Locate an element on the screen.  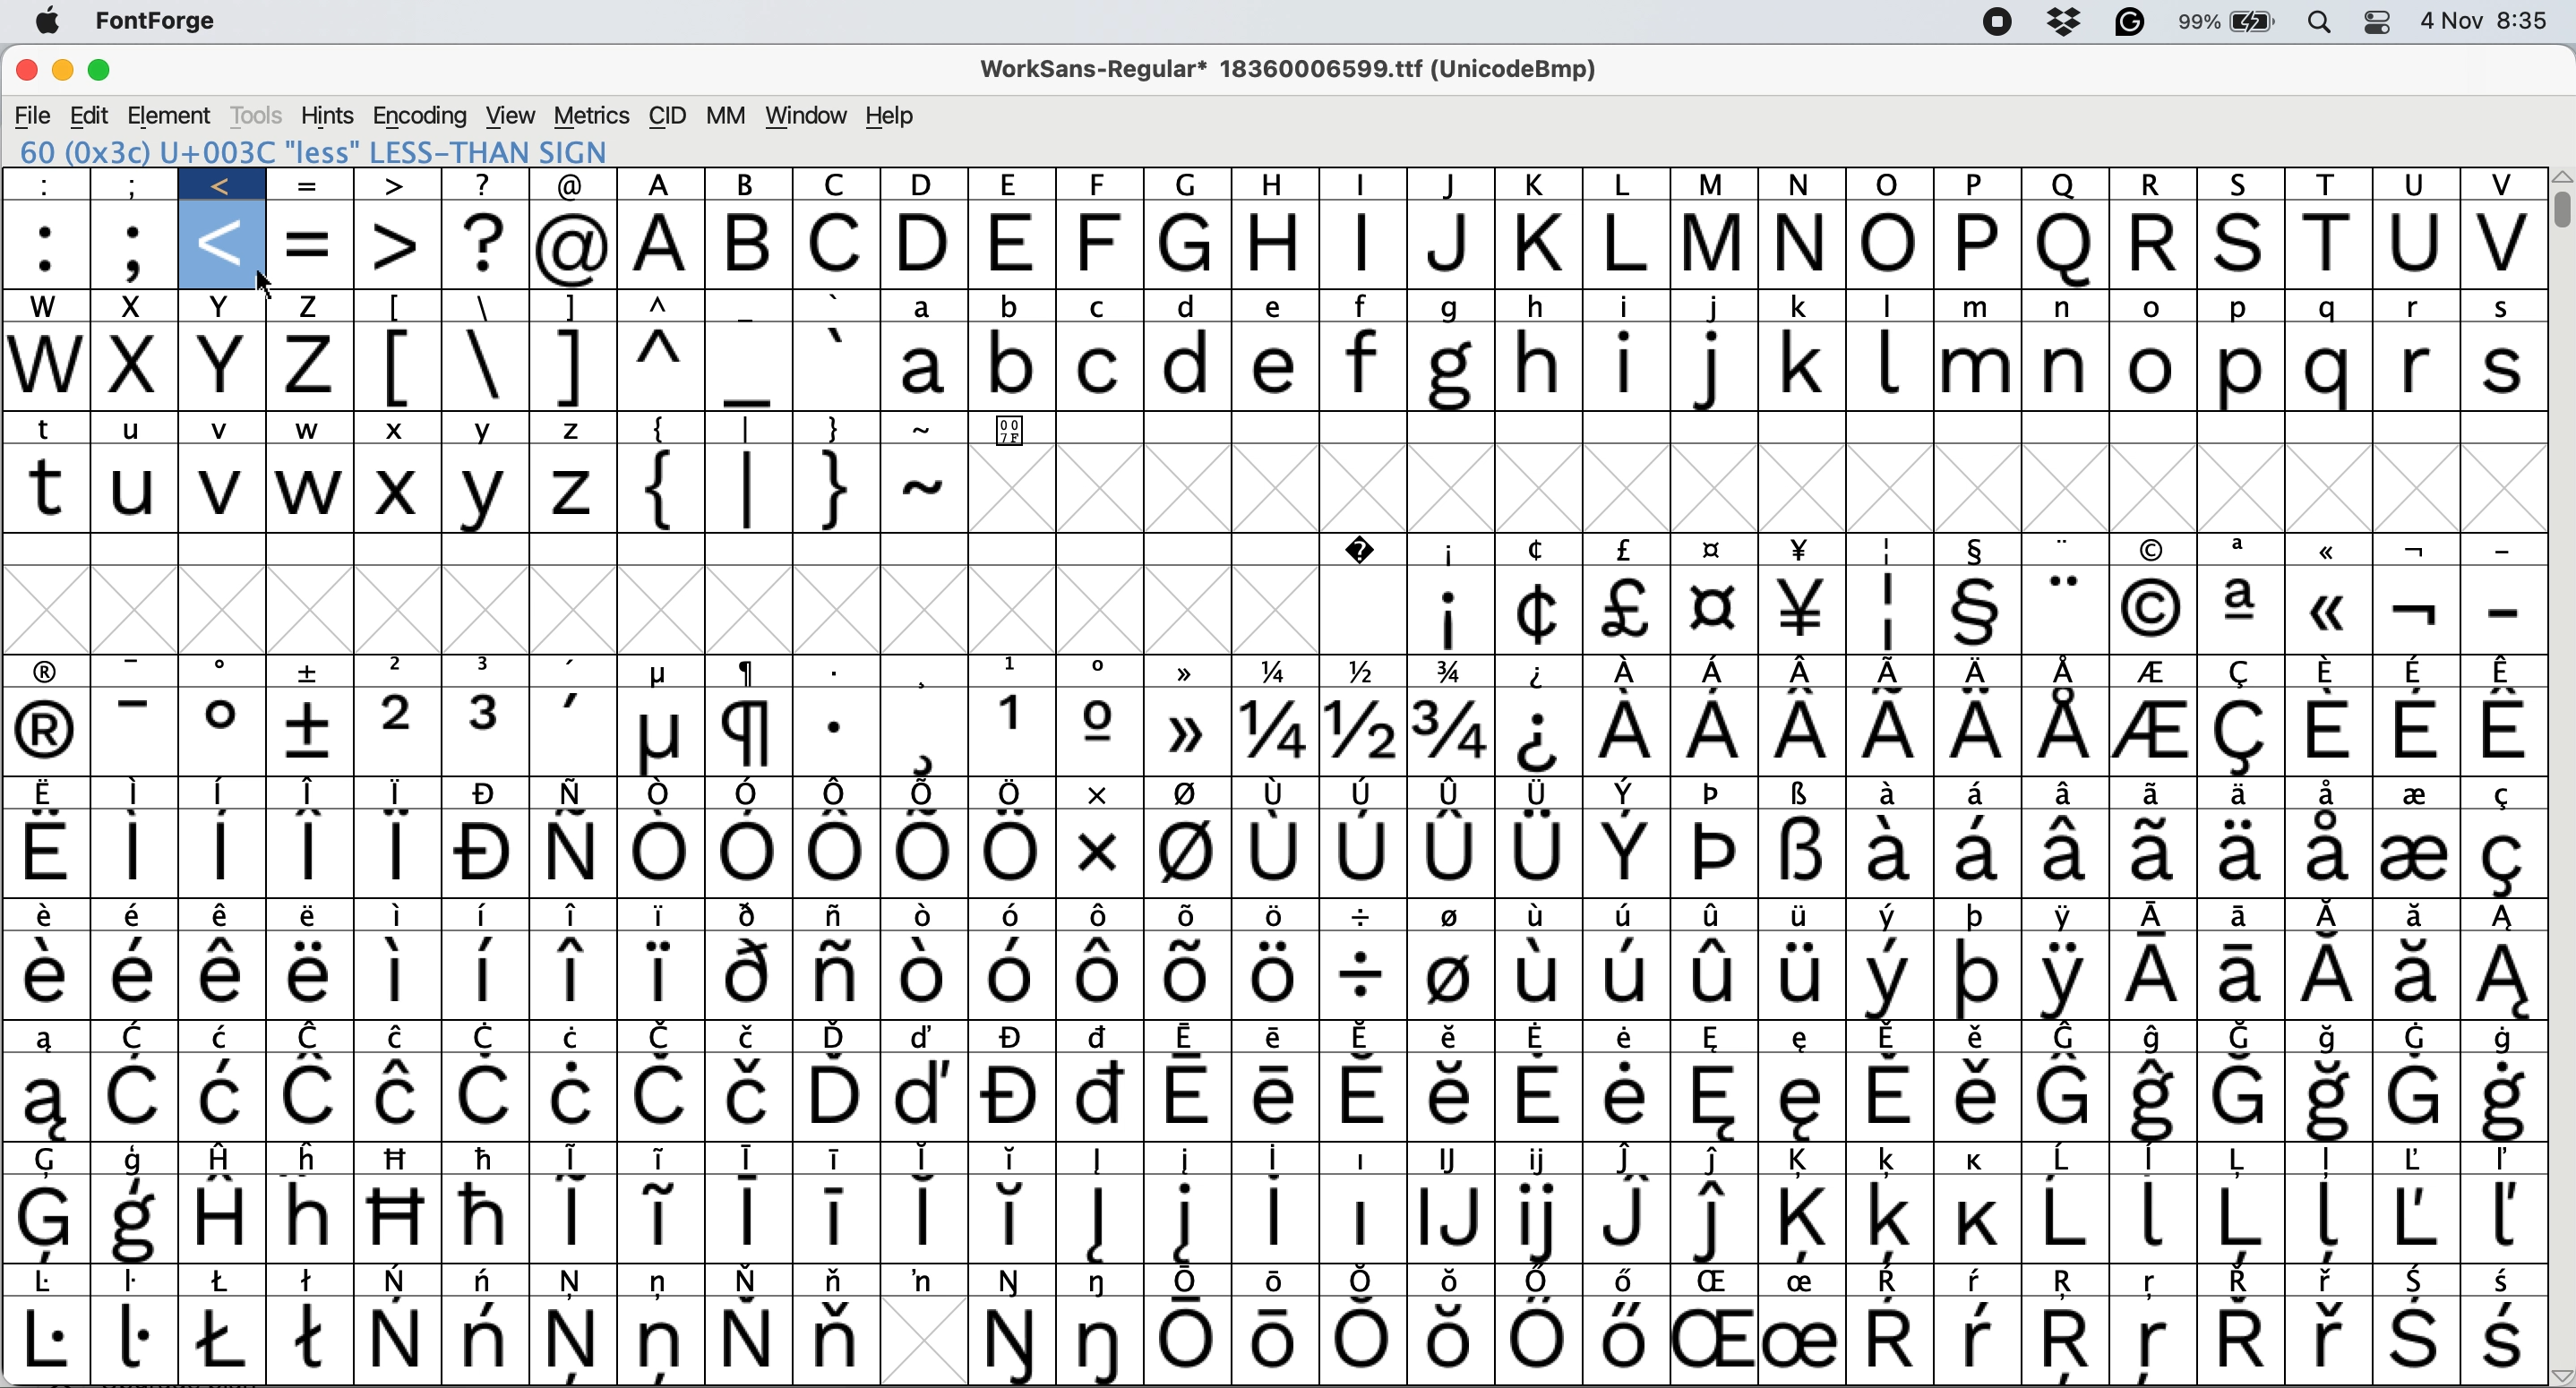
N is located at coordinates (1807, 185).